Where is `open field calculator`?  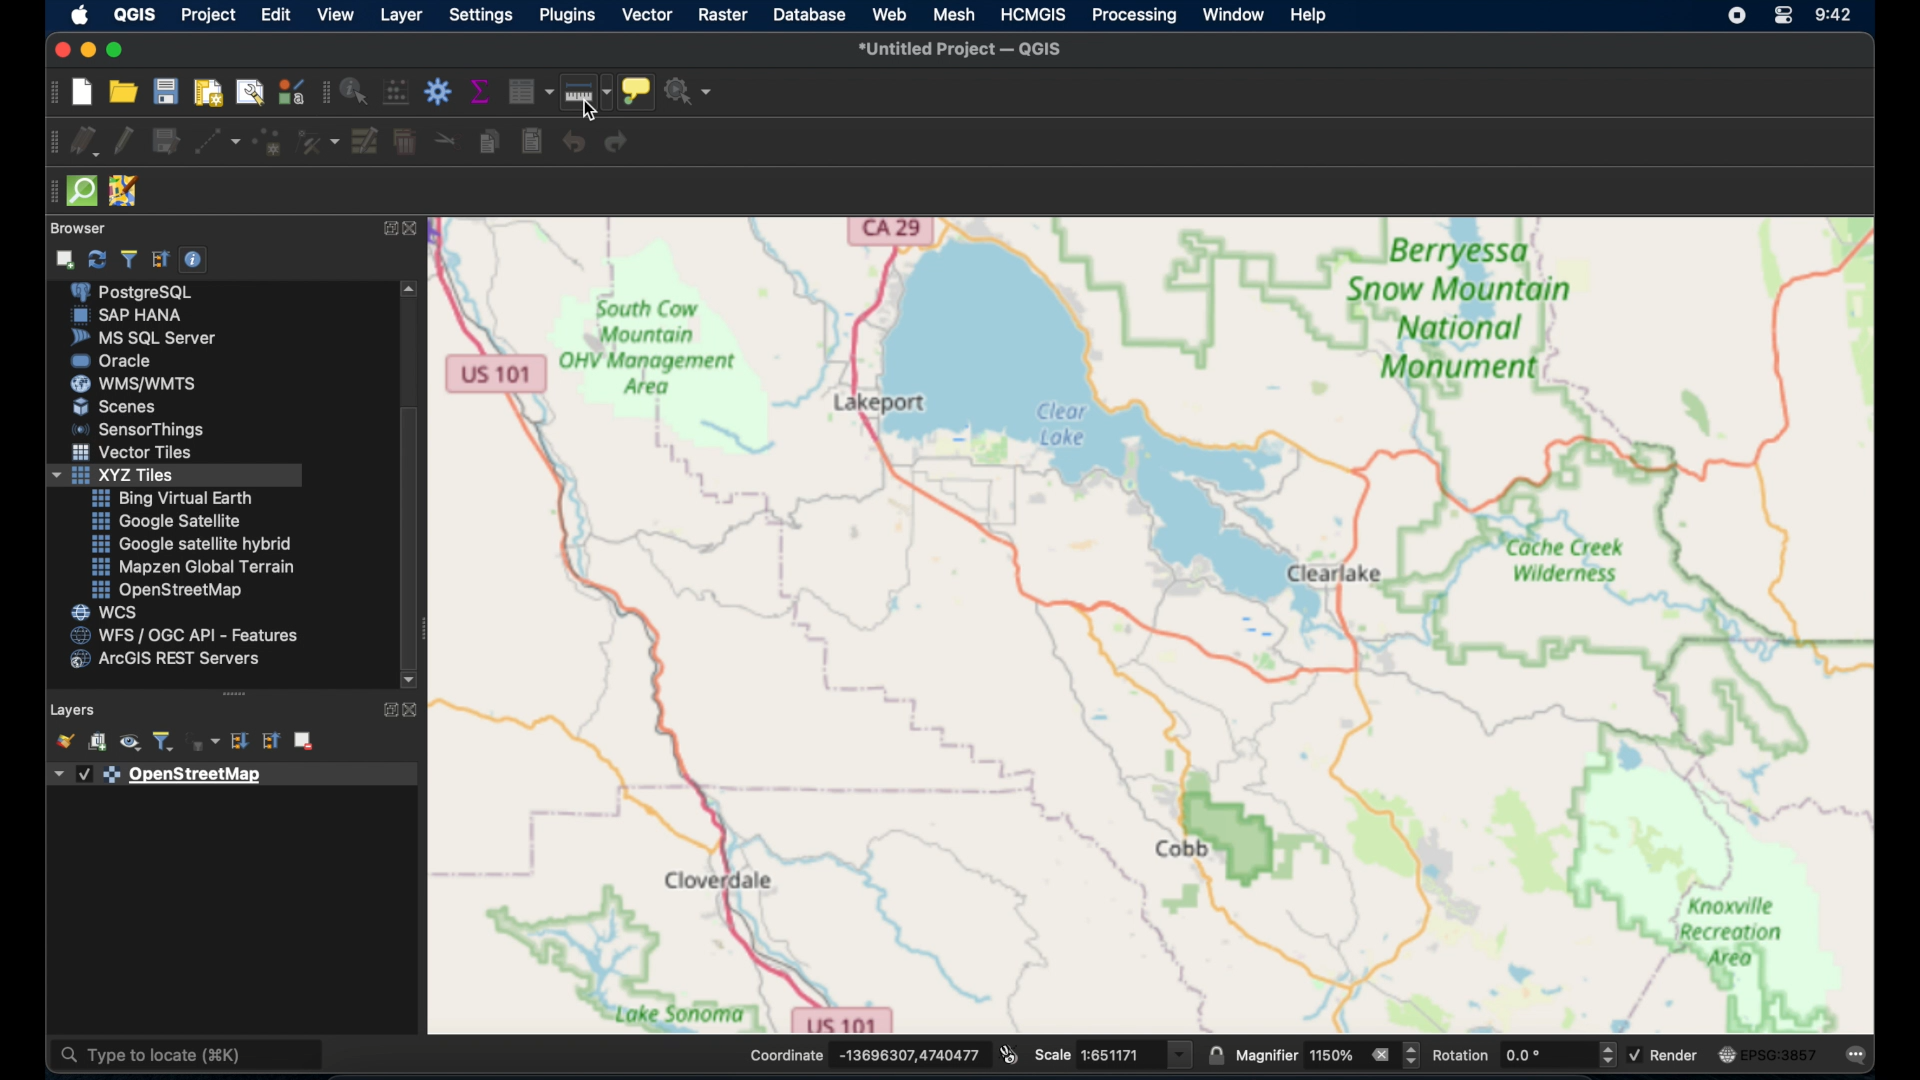 open field calculator is located at coordinates (395, 91).